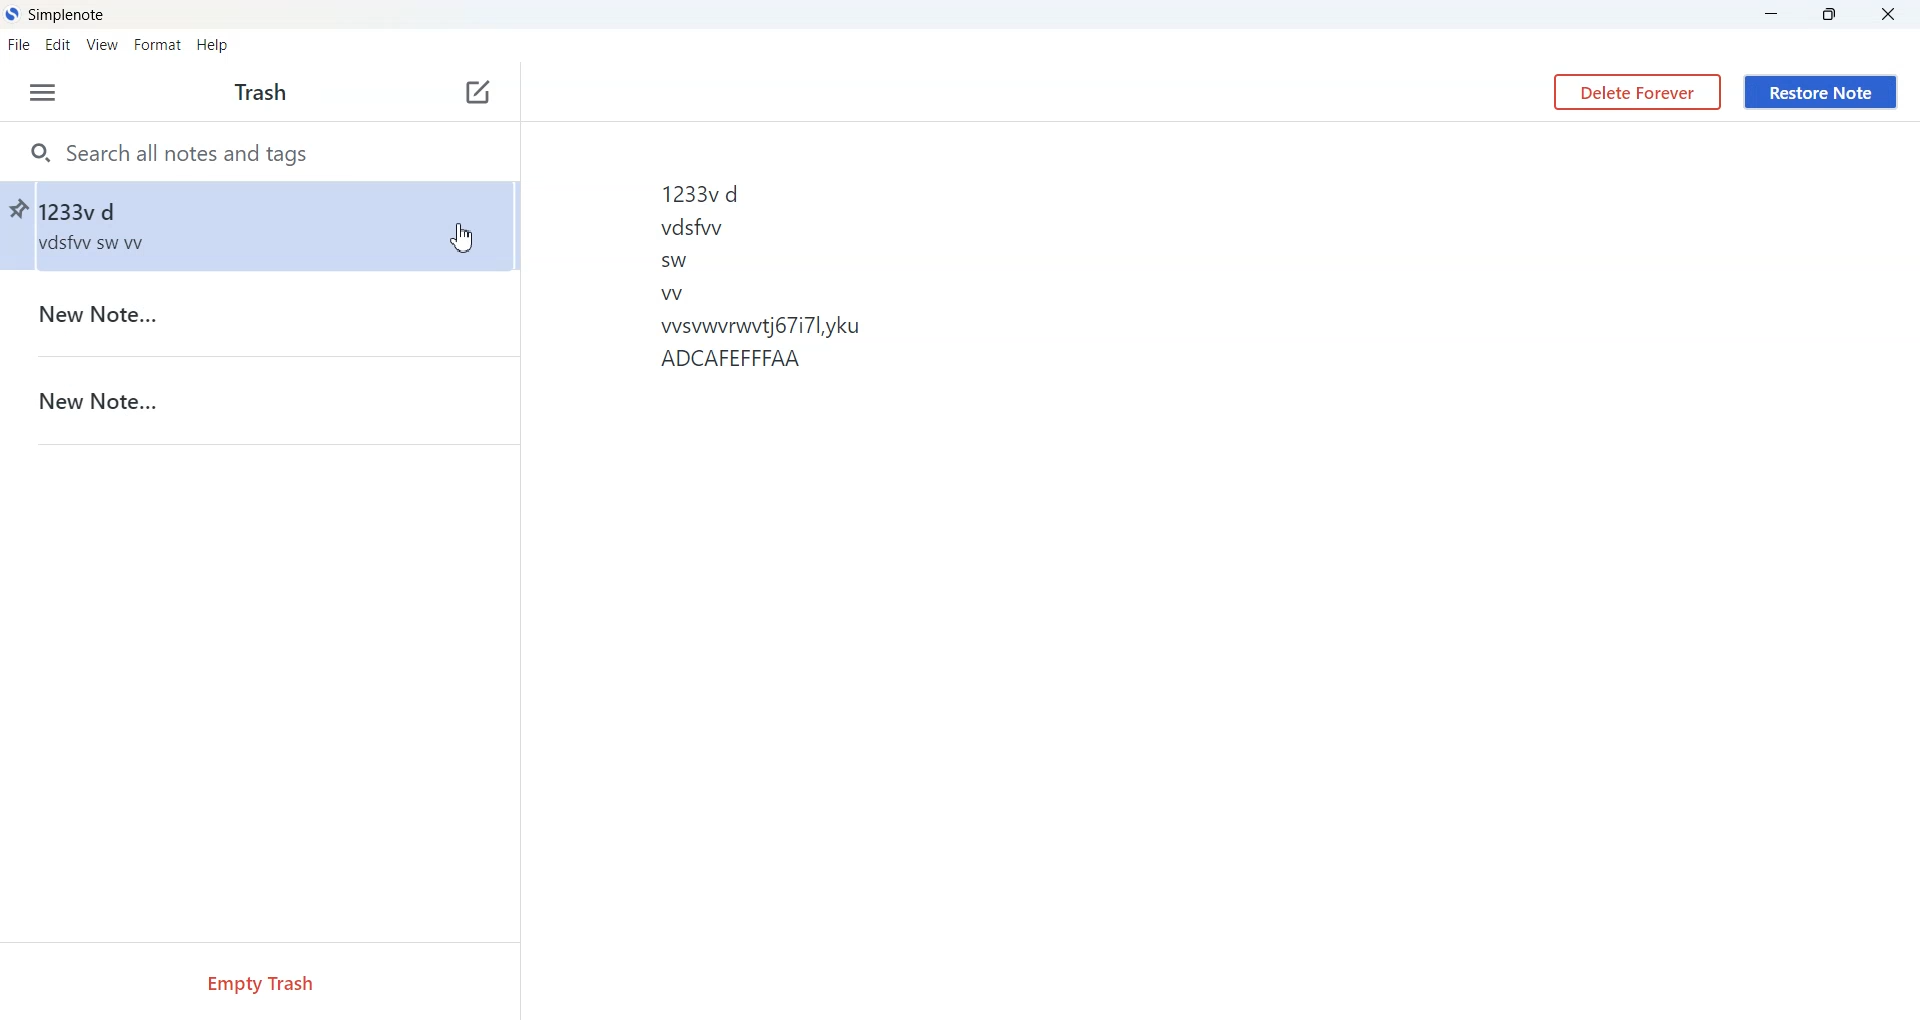 This screenshot has height=1020, width=1920. Describe the element at coordinates (671, 295) in the screenshot. I see `w` at that location.